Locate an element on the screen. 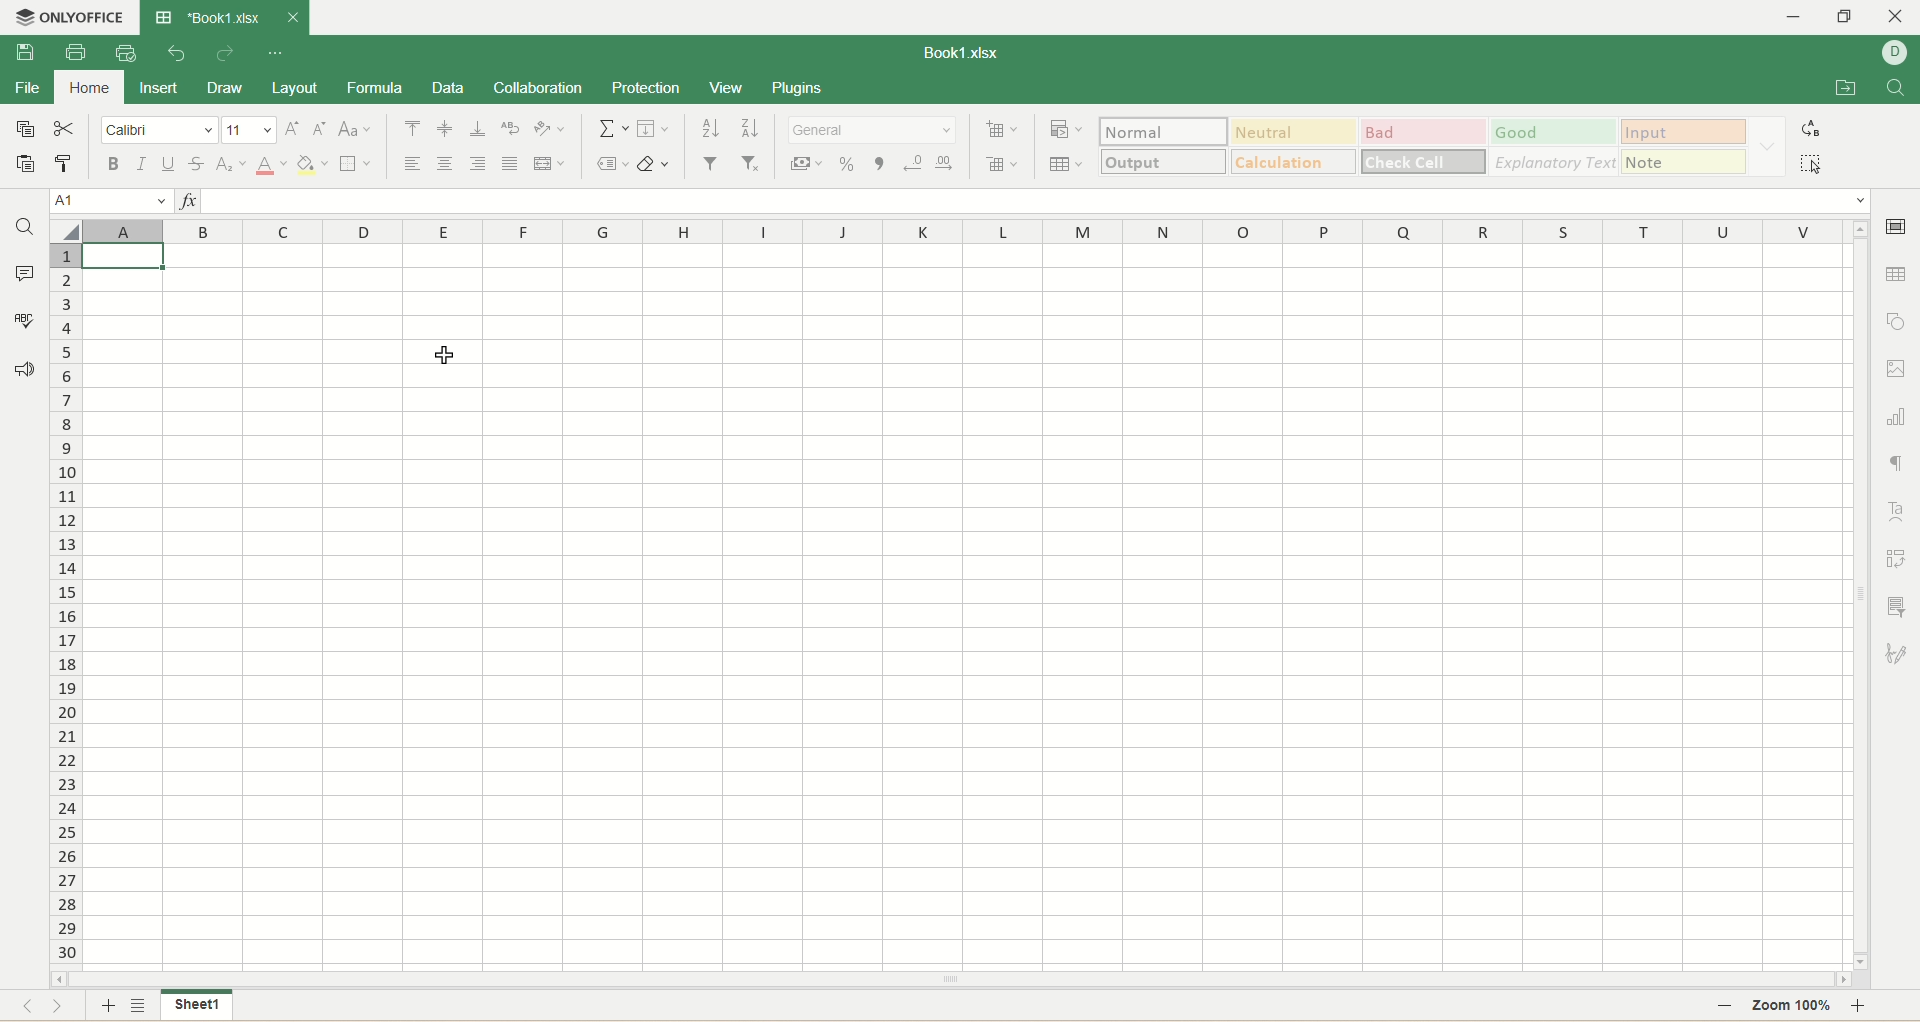  increase decimal is located at coordinates (944, 163).